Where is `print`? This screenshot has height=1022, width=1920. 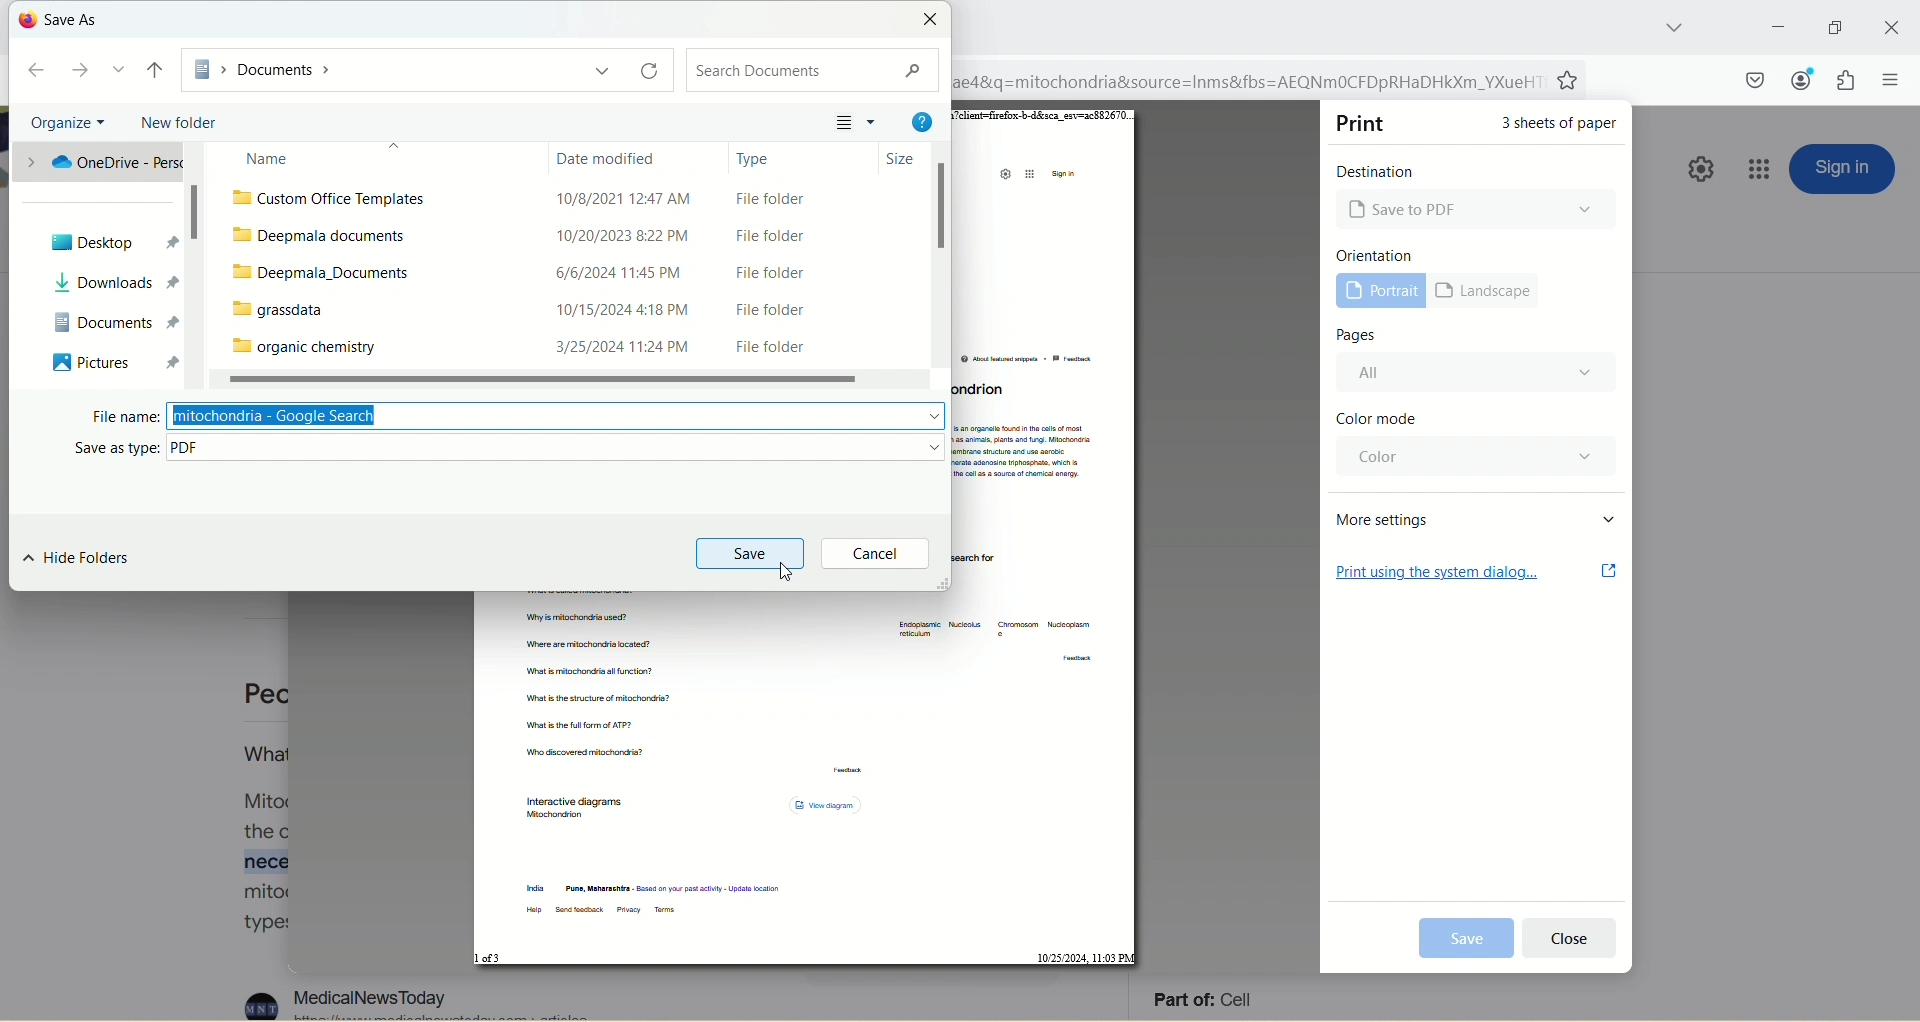 print is located at coordinates (1364, 123).